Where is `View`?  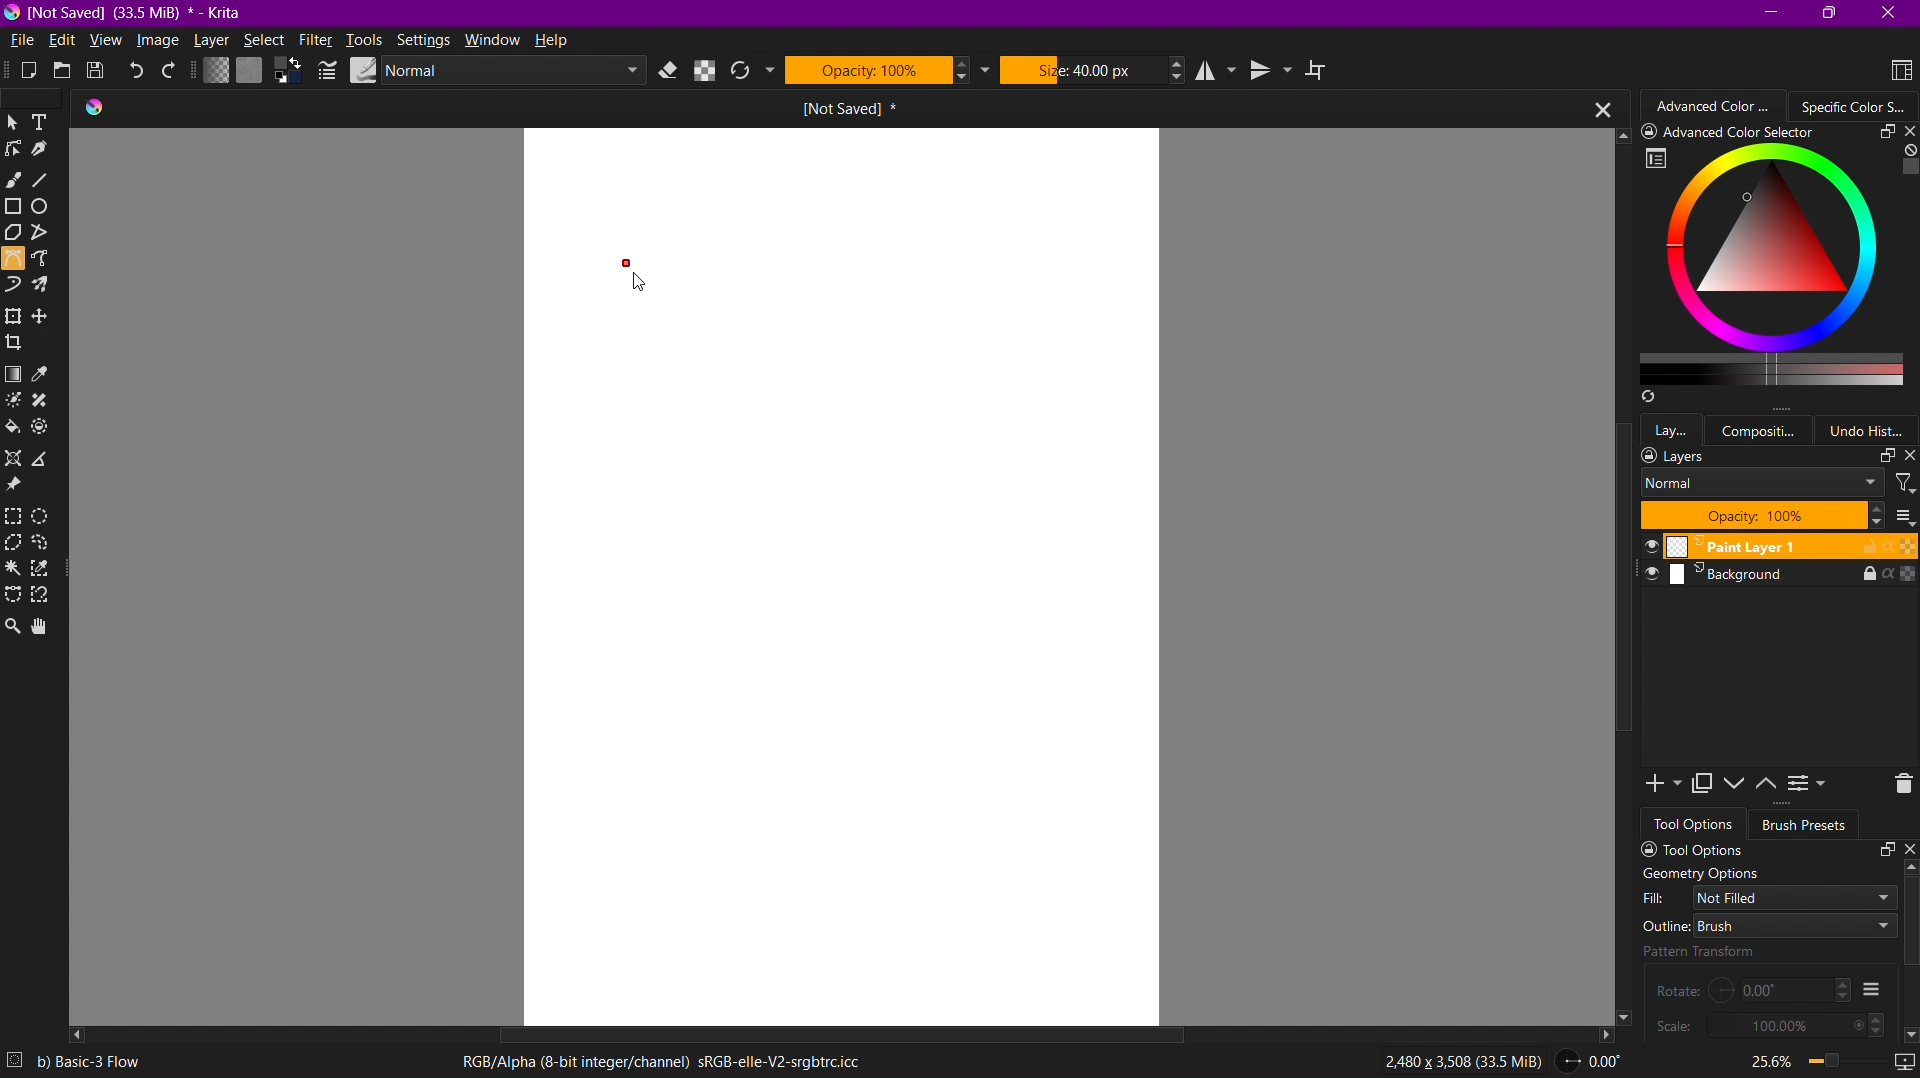
View is located at coordinates (106, 42).